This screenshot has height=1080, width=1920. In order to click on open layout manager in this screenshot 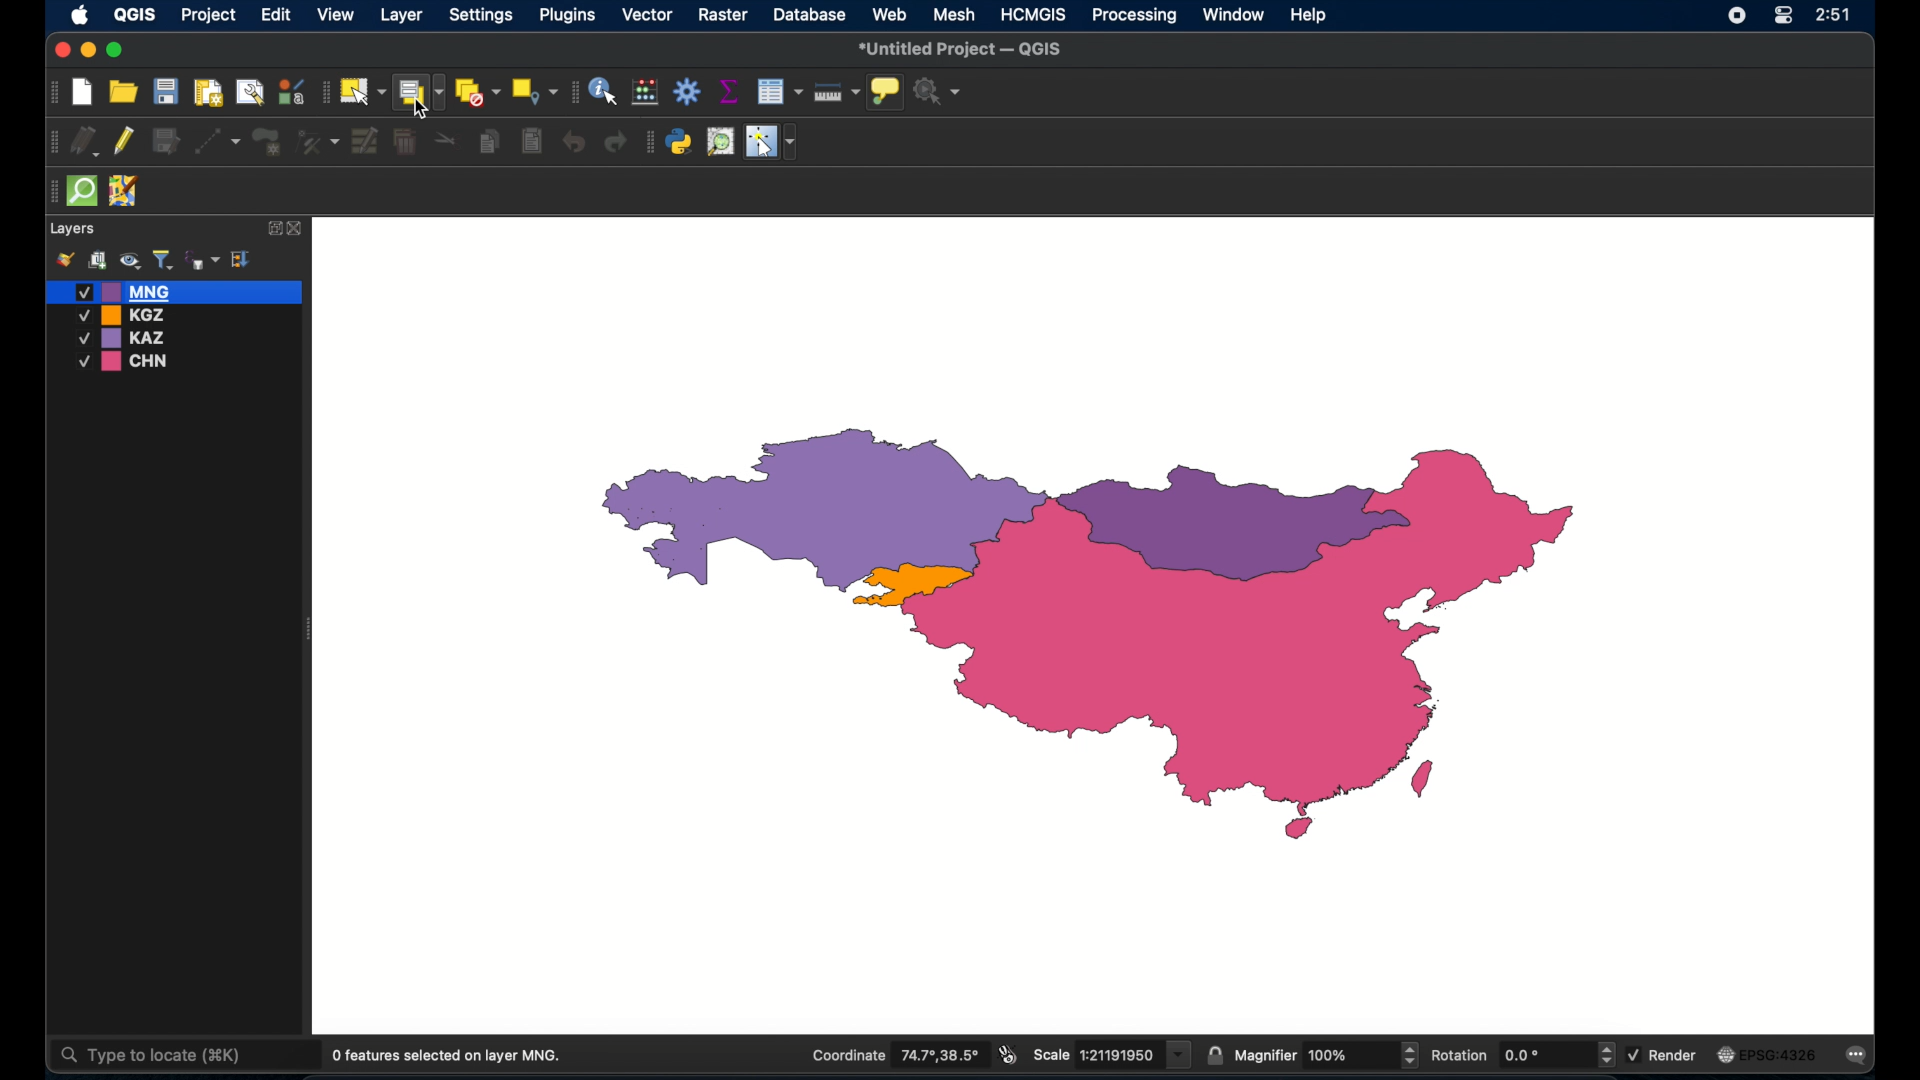, I will do `click(248, 91)`.